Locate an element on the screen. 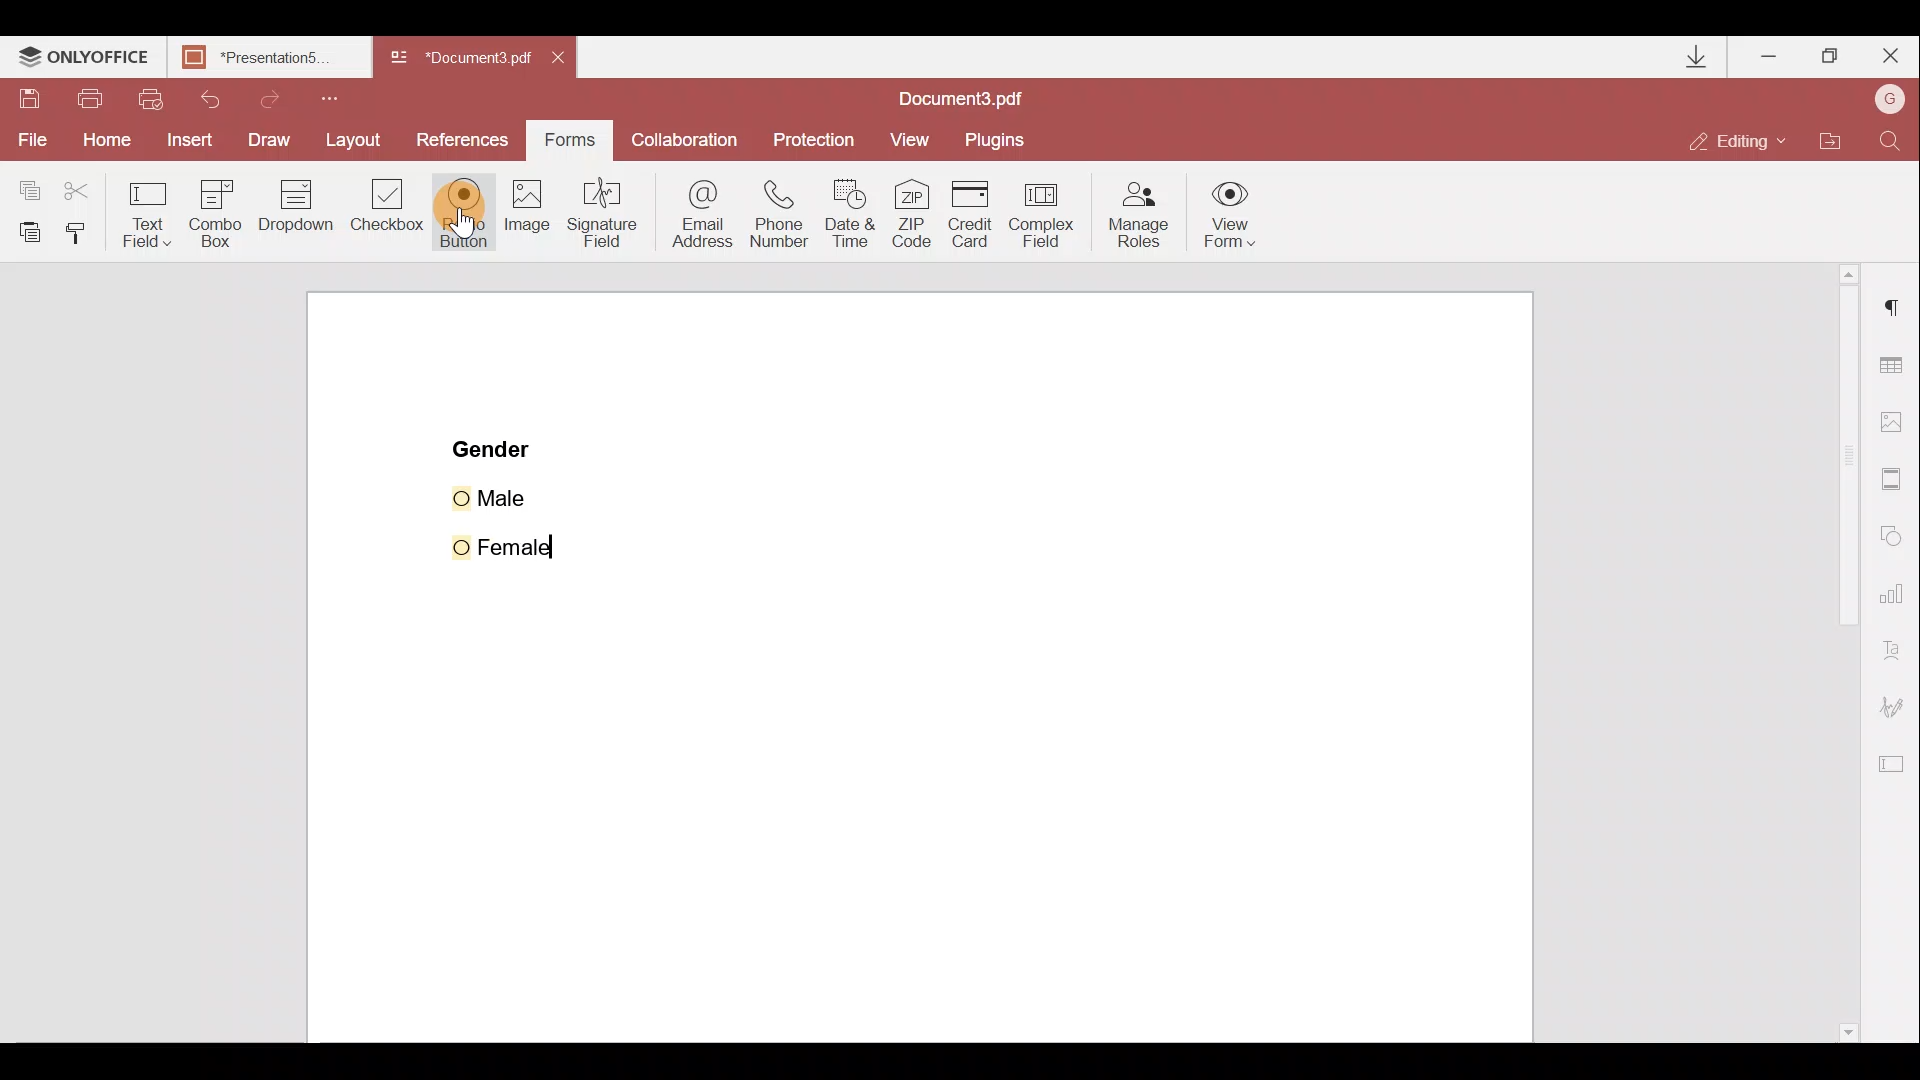  Combo box is located at coordinates (211, 211).